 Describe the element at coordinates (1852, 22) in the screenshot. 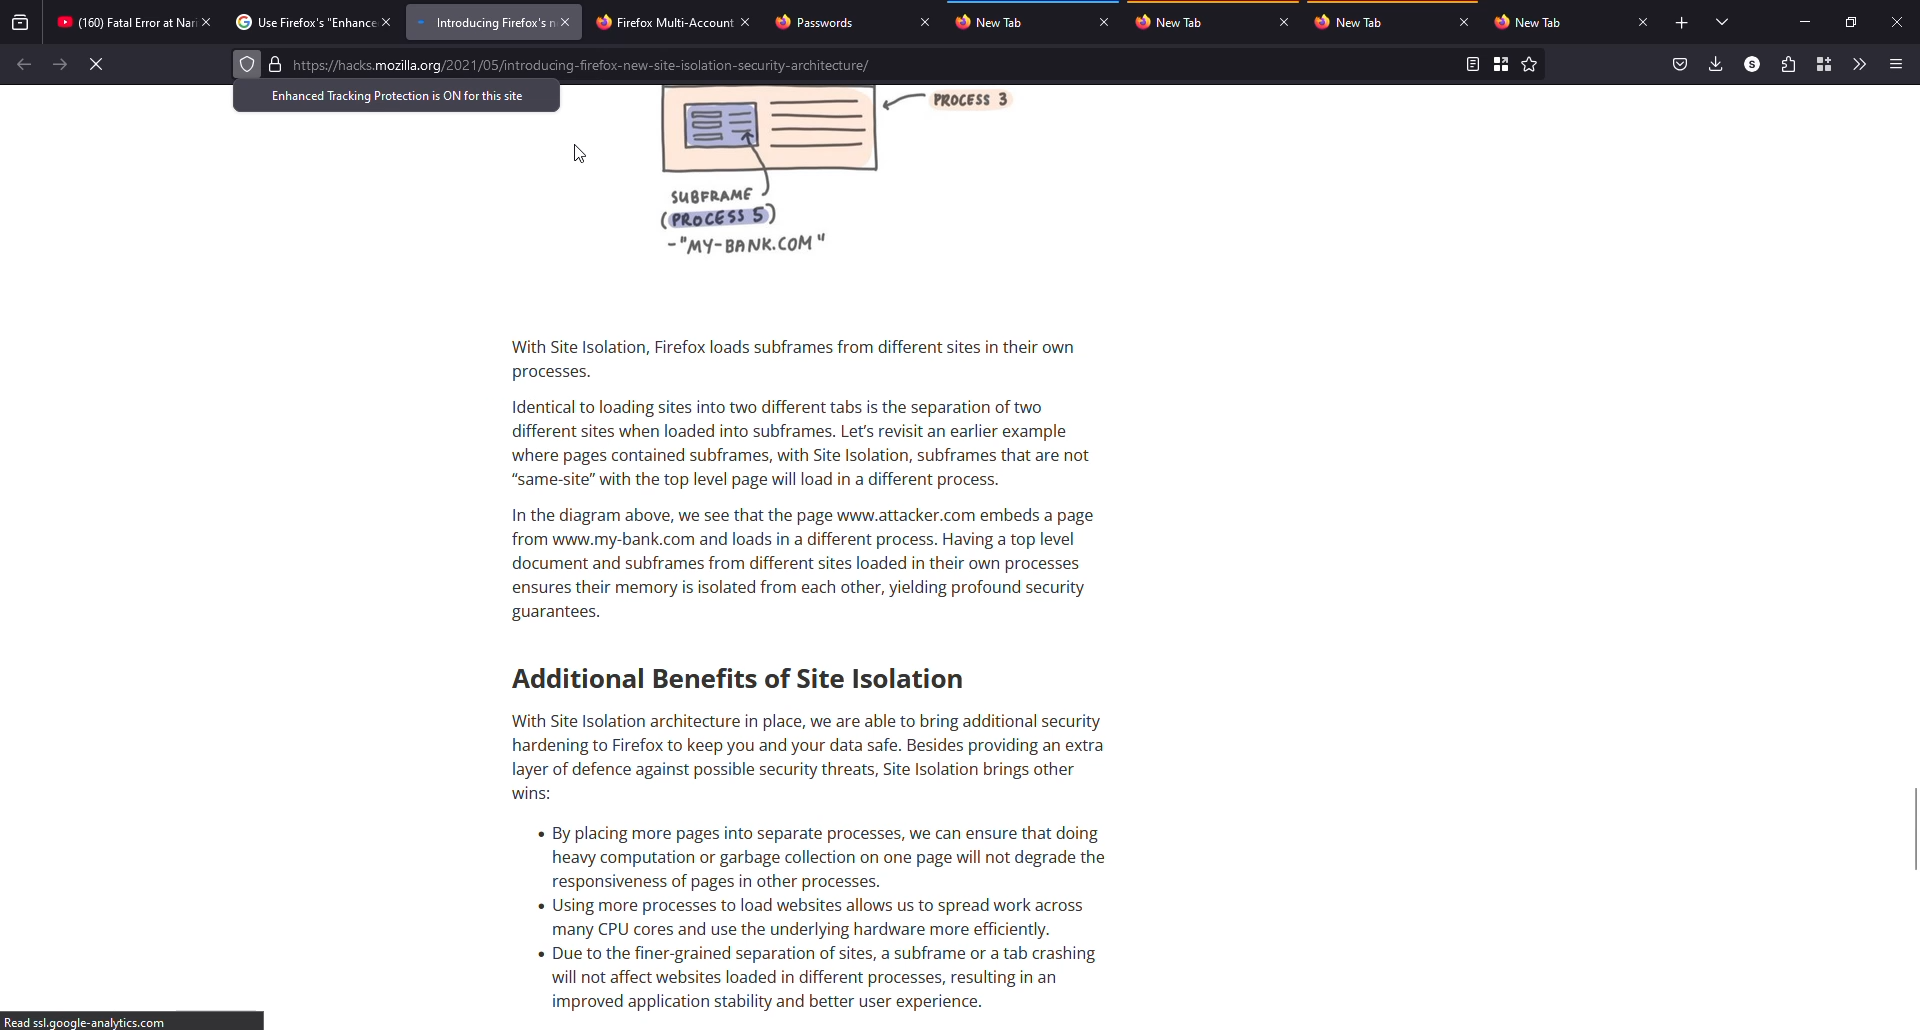

I see `maximize` at that location.